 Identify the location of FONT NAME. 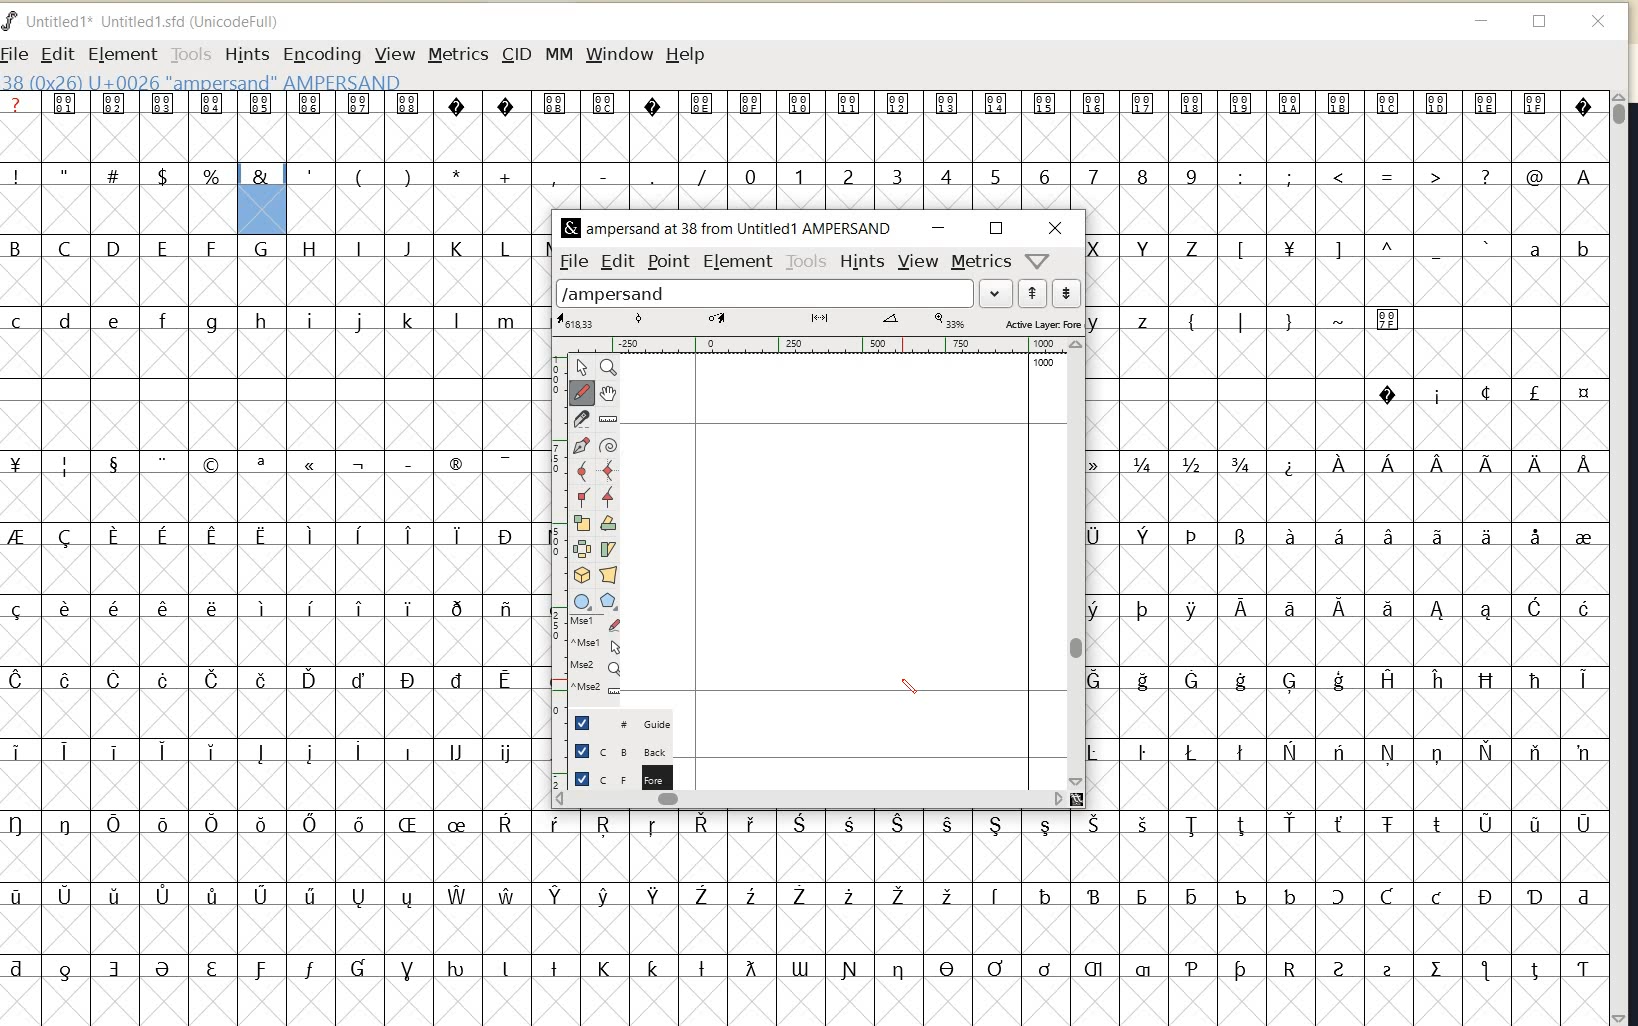
(151, 21).